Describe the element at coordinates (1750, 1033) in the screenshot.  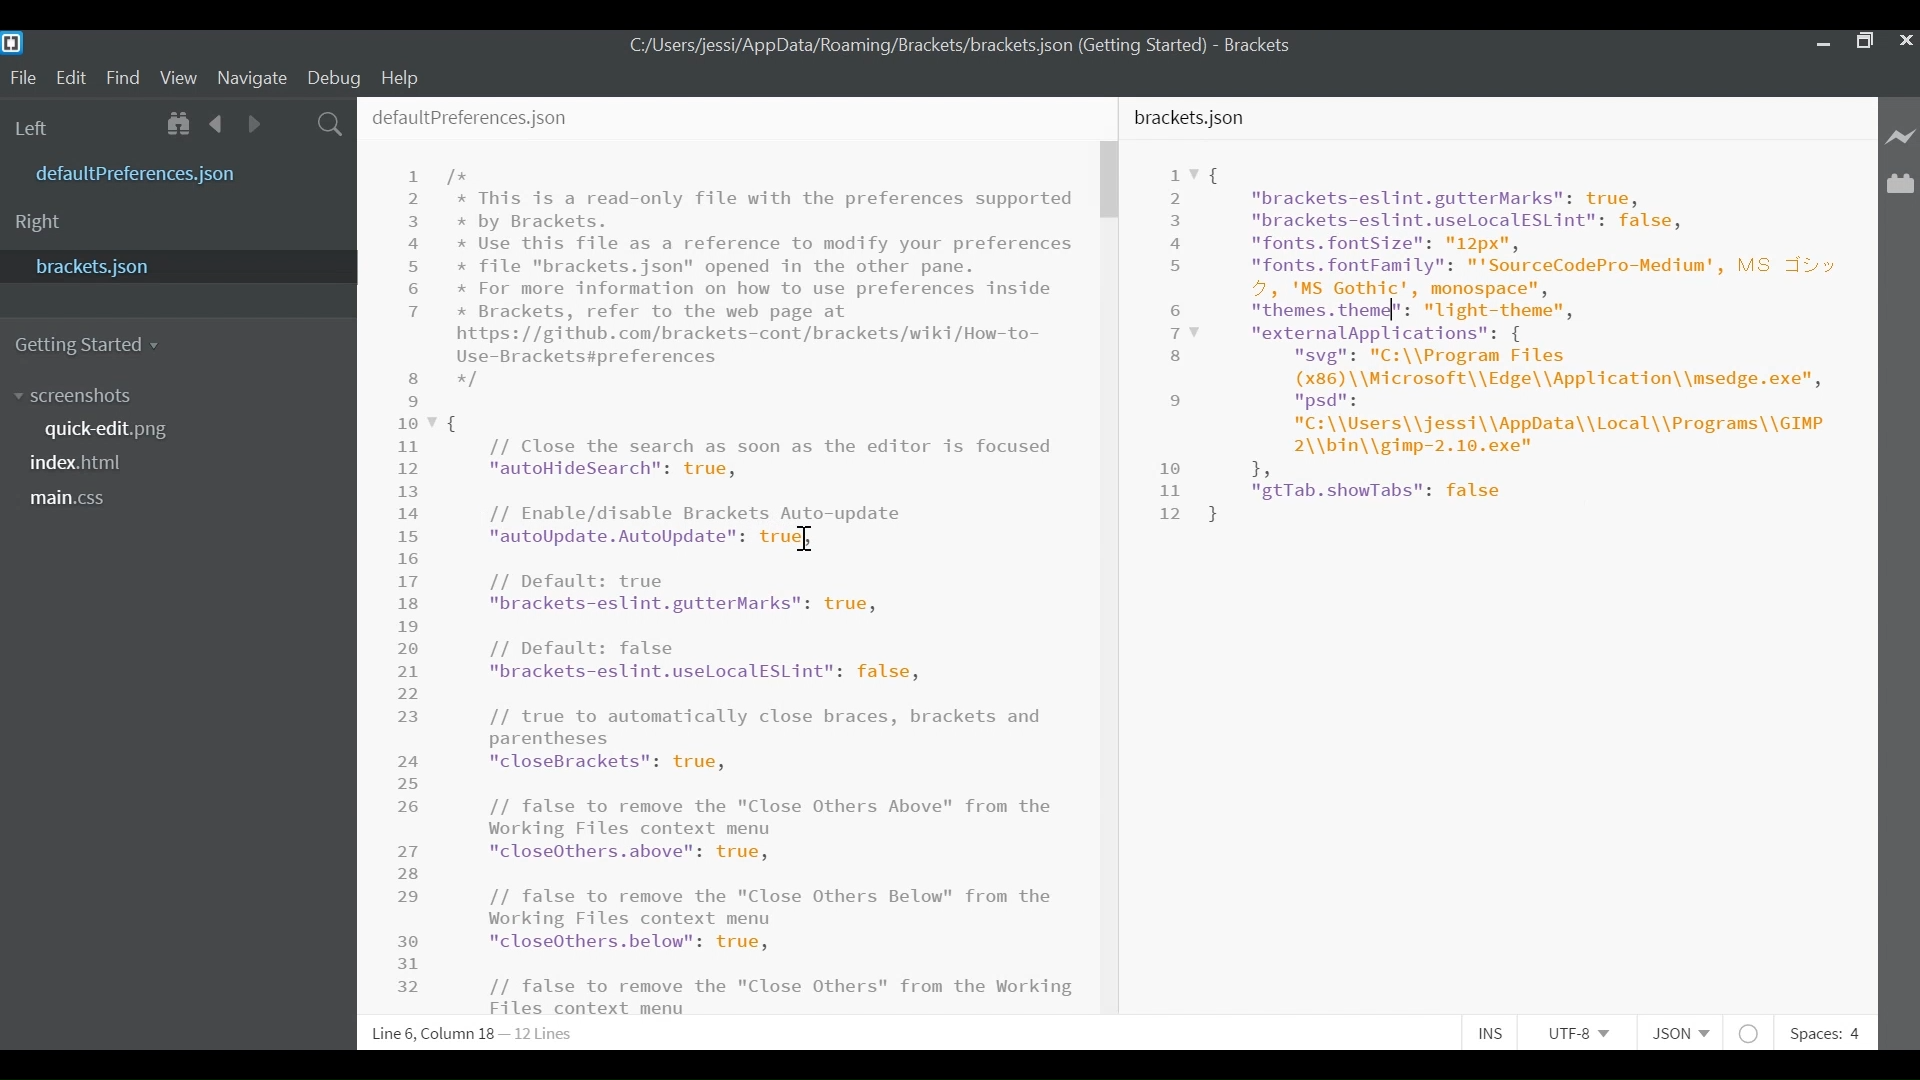
I see `No lintel available for JSON` at that location.